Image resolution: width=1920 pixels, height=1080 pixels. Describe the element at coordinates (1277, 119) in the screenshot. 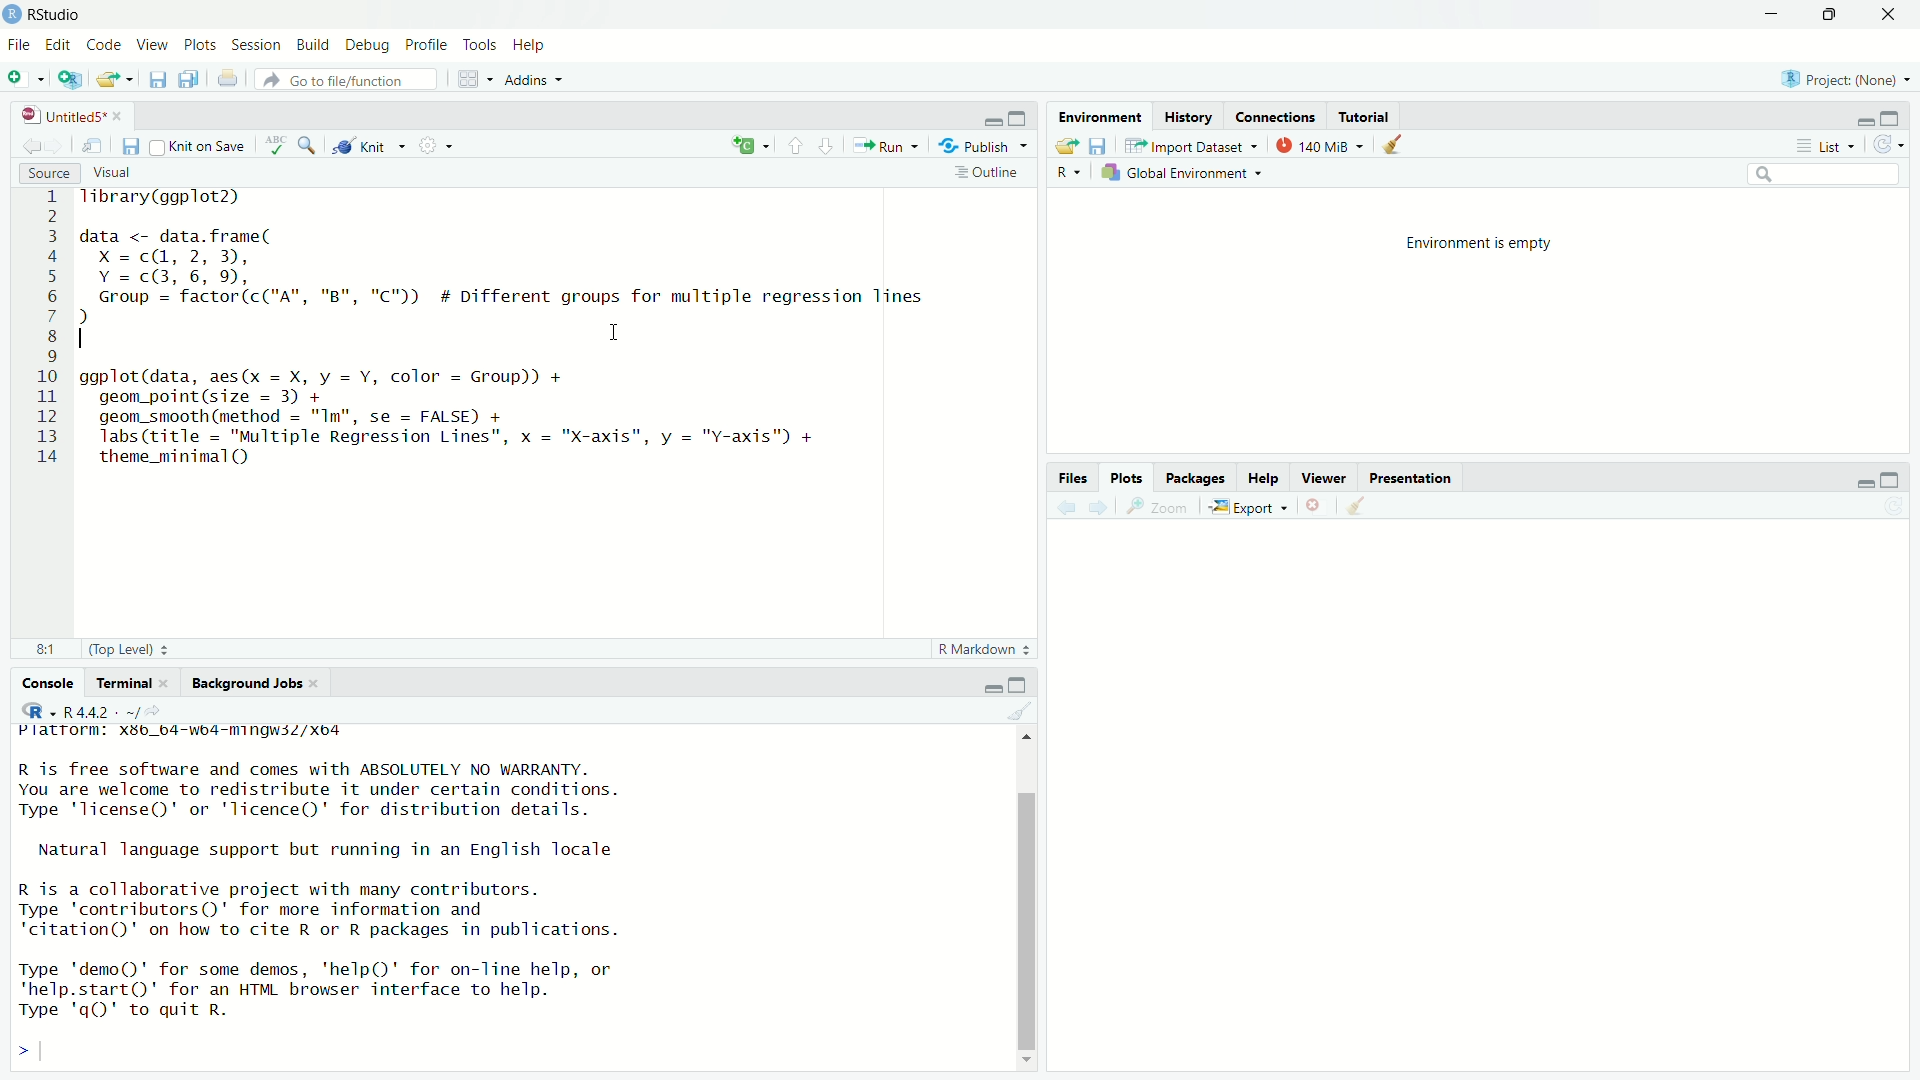

I see `Connections` at that location.